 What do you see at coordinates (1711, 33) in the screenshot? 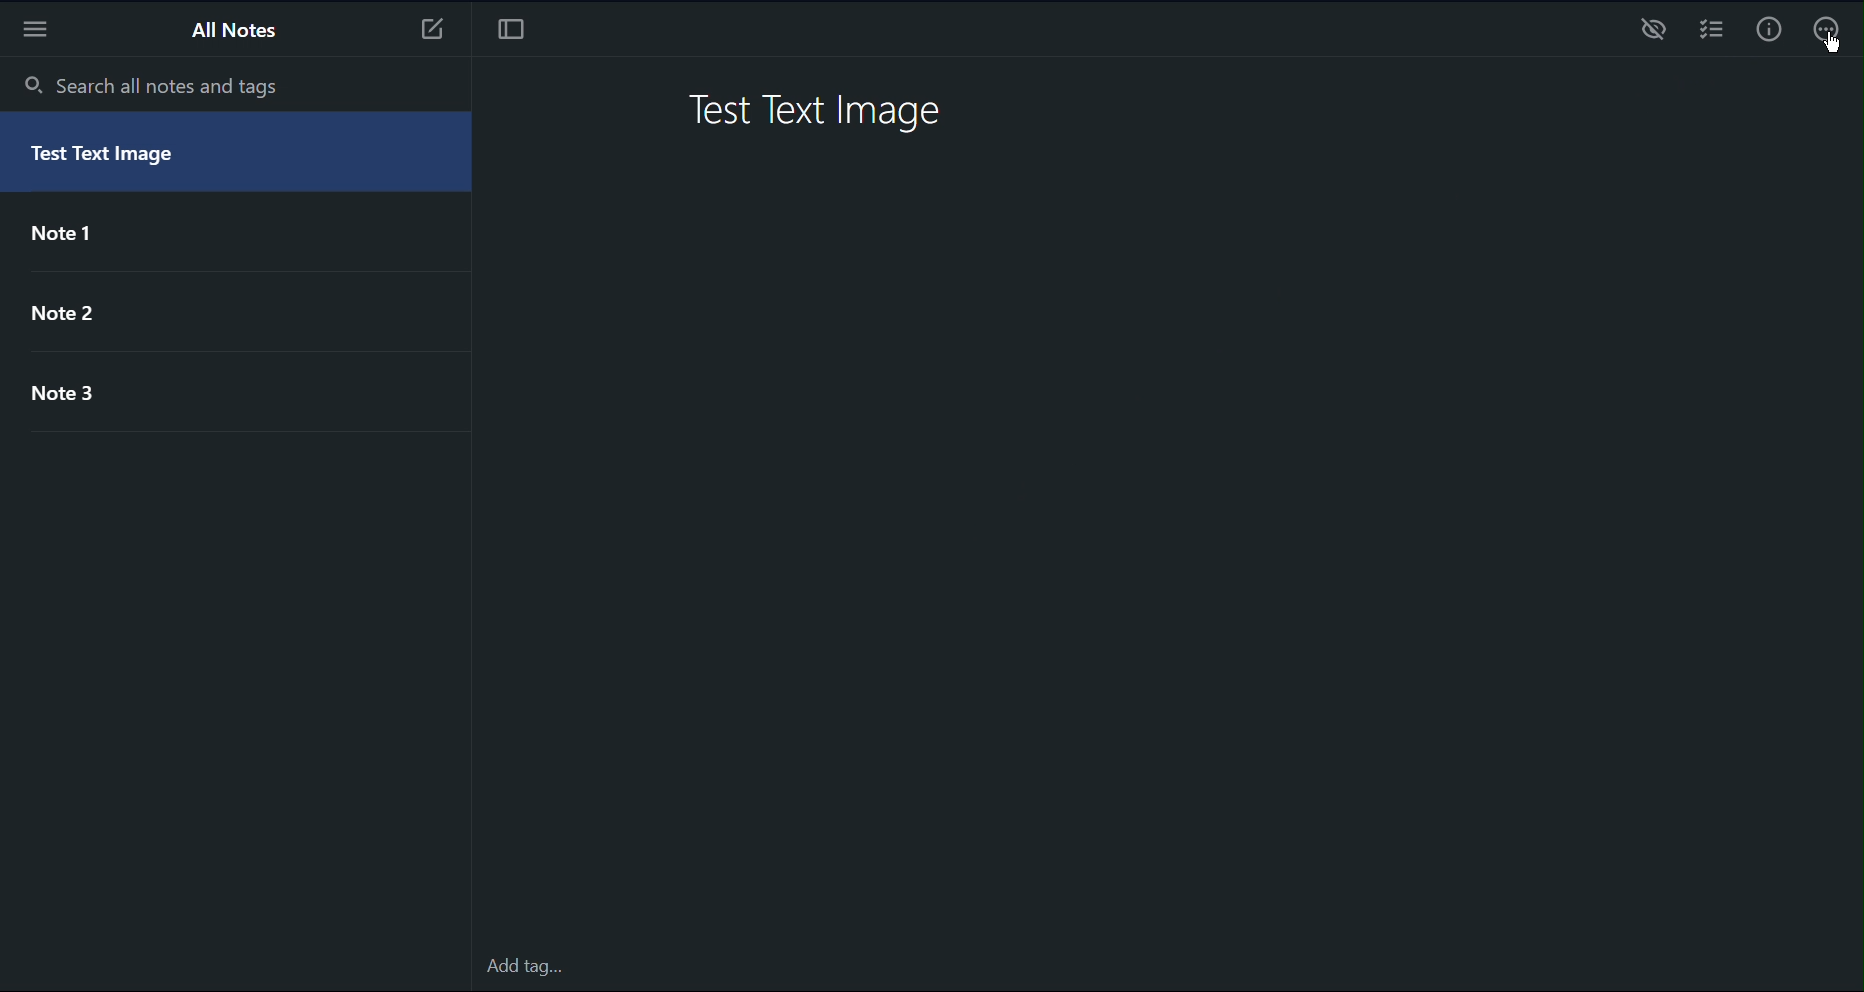
I see `Checklist` at bounding box center [1711, 33].